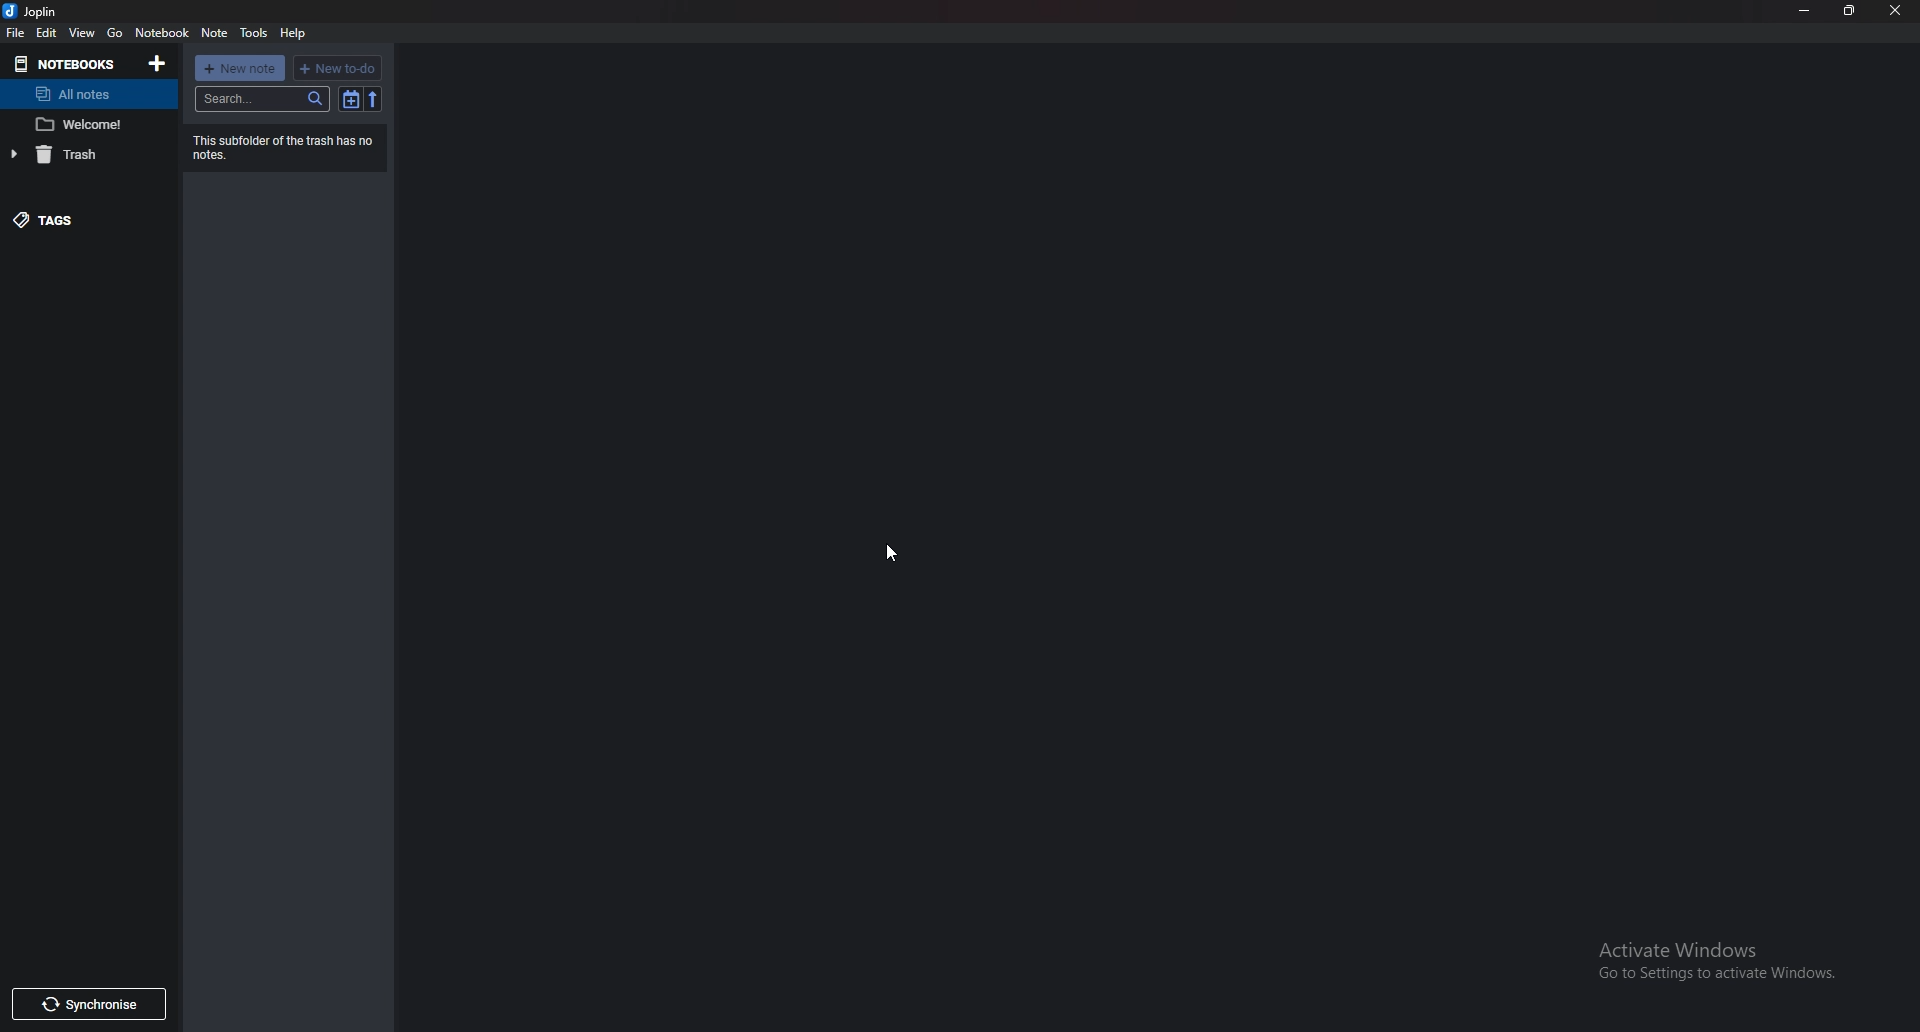 The width and height of the screenshot is (1920, 1032). What do you see at coordinates (256, 32) in the screenshot?
I see `tools` at bounding box center [256, 32].